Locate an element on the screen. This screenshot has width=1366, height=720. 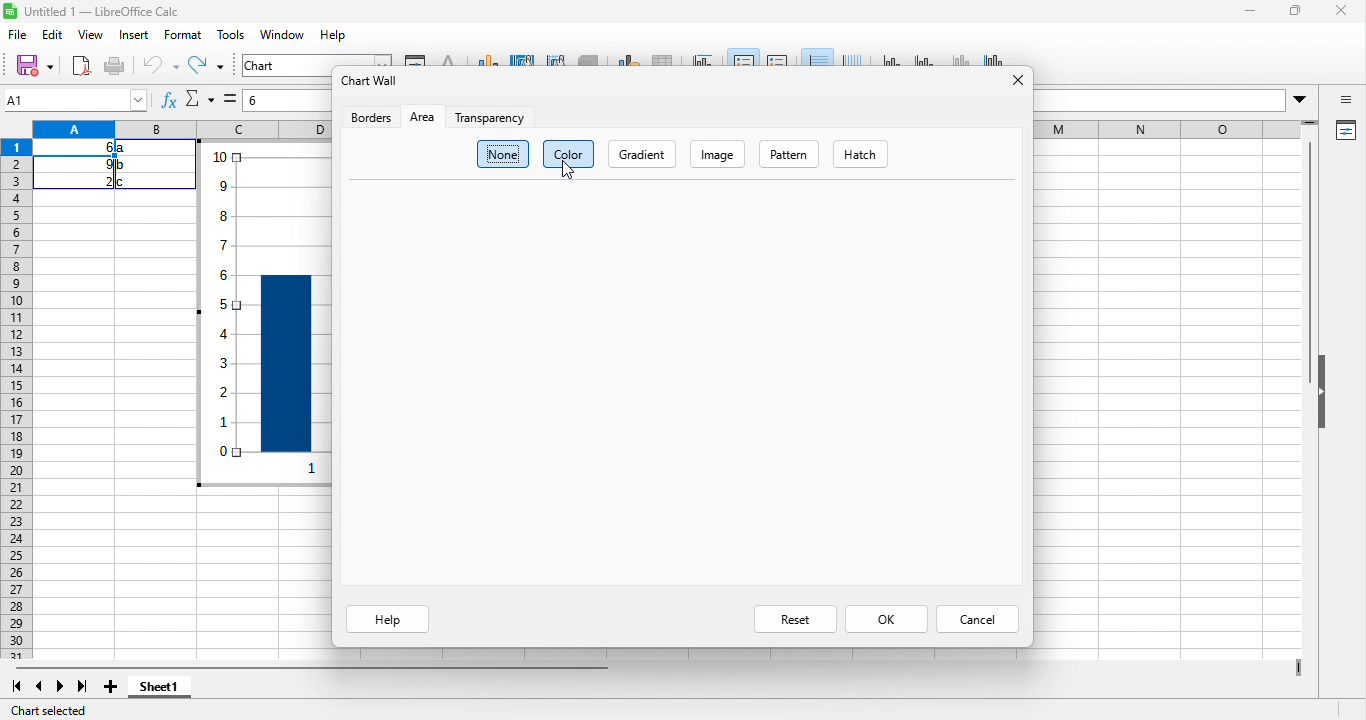
undo is located at coordinates (155, 65).